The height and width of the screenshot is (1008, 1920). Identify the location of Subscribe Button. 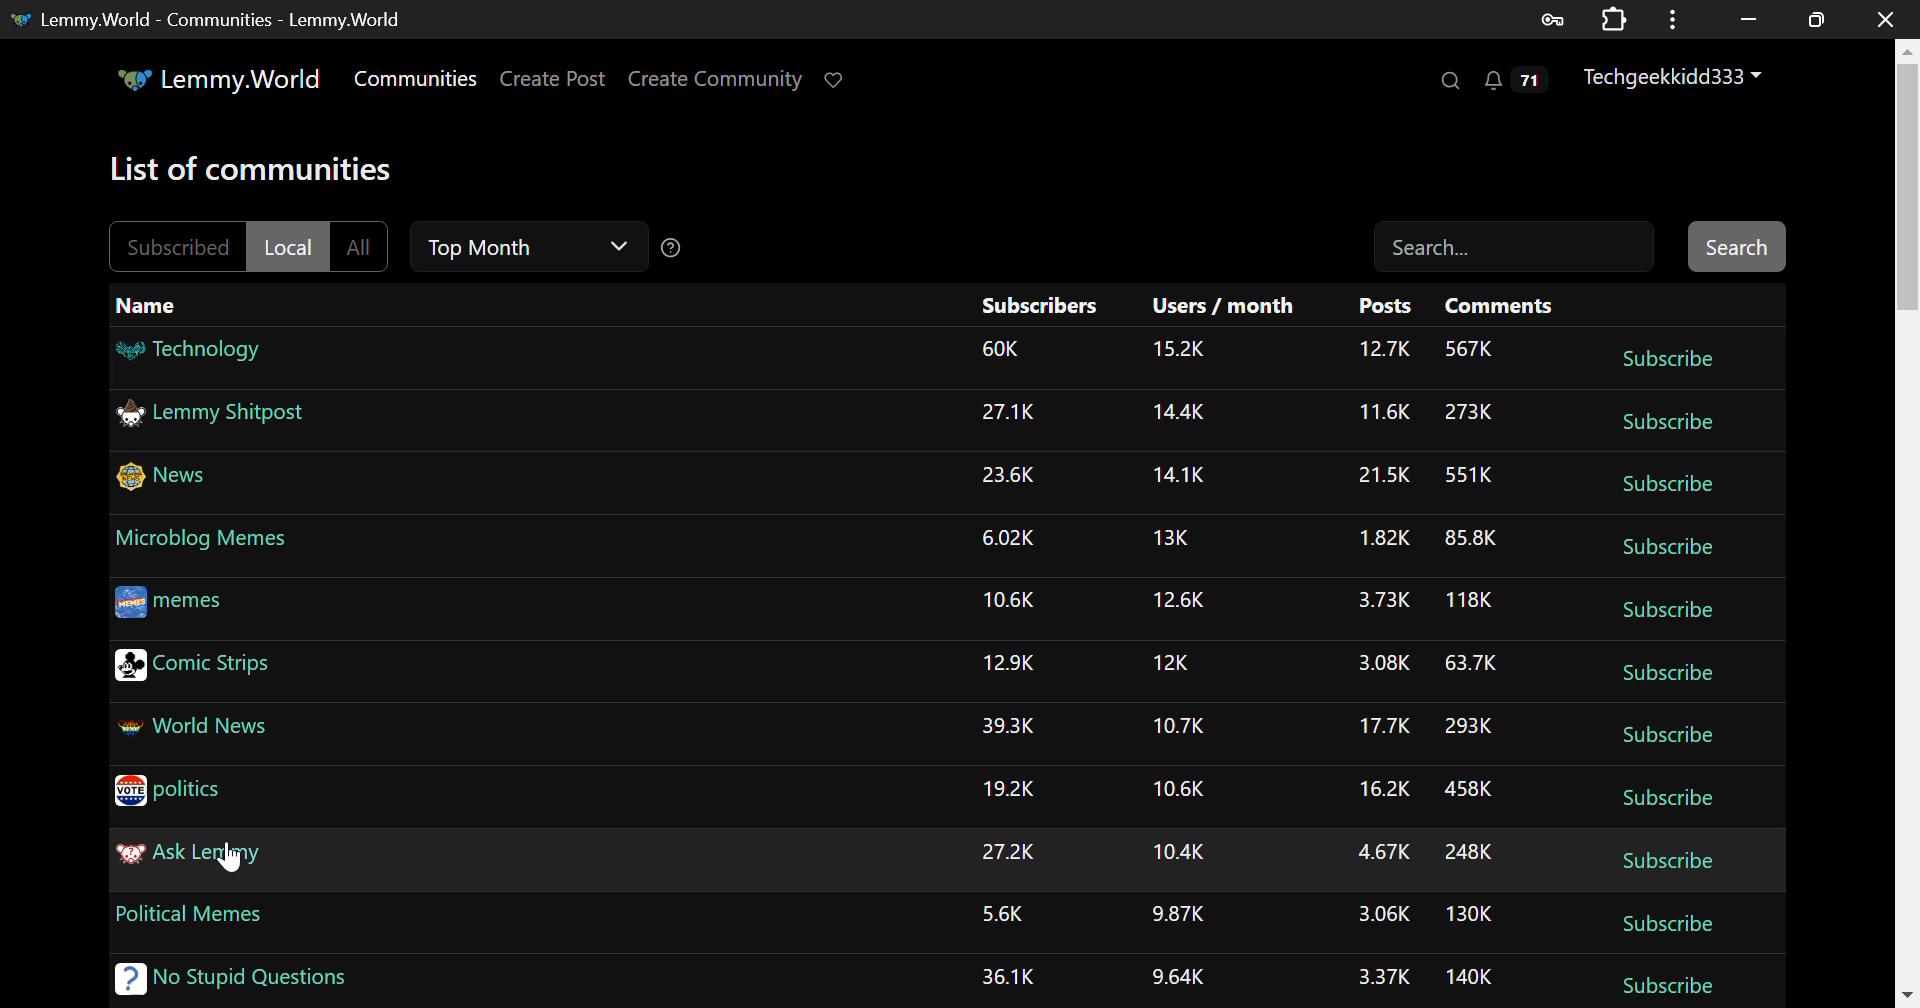
(1672, 360).